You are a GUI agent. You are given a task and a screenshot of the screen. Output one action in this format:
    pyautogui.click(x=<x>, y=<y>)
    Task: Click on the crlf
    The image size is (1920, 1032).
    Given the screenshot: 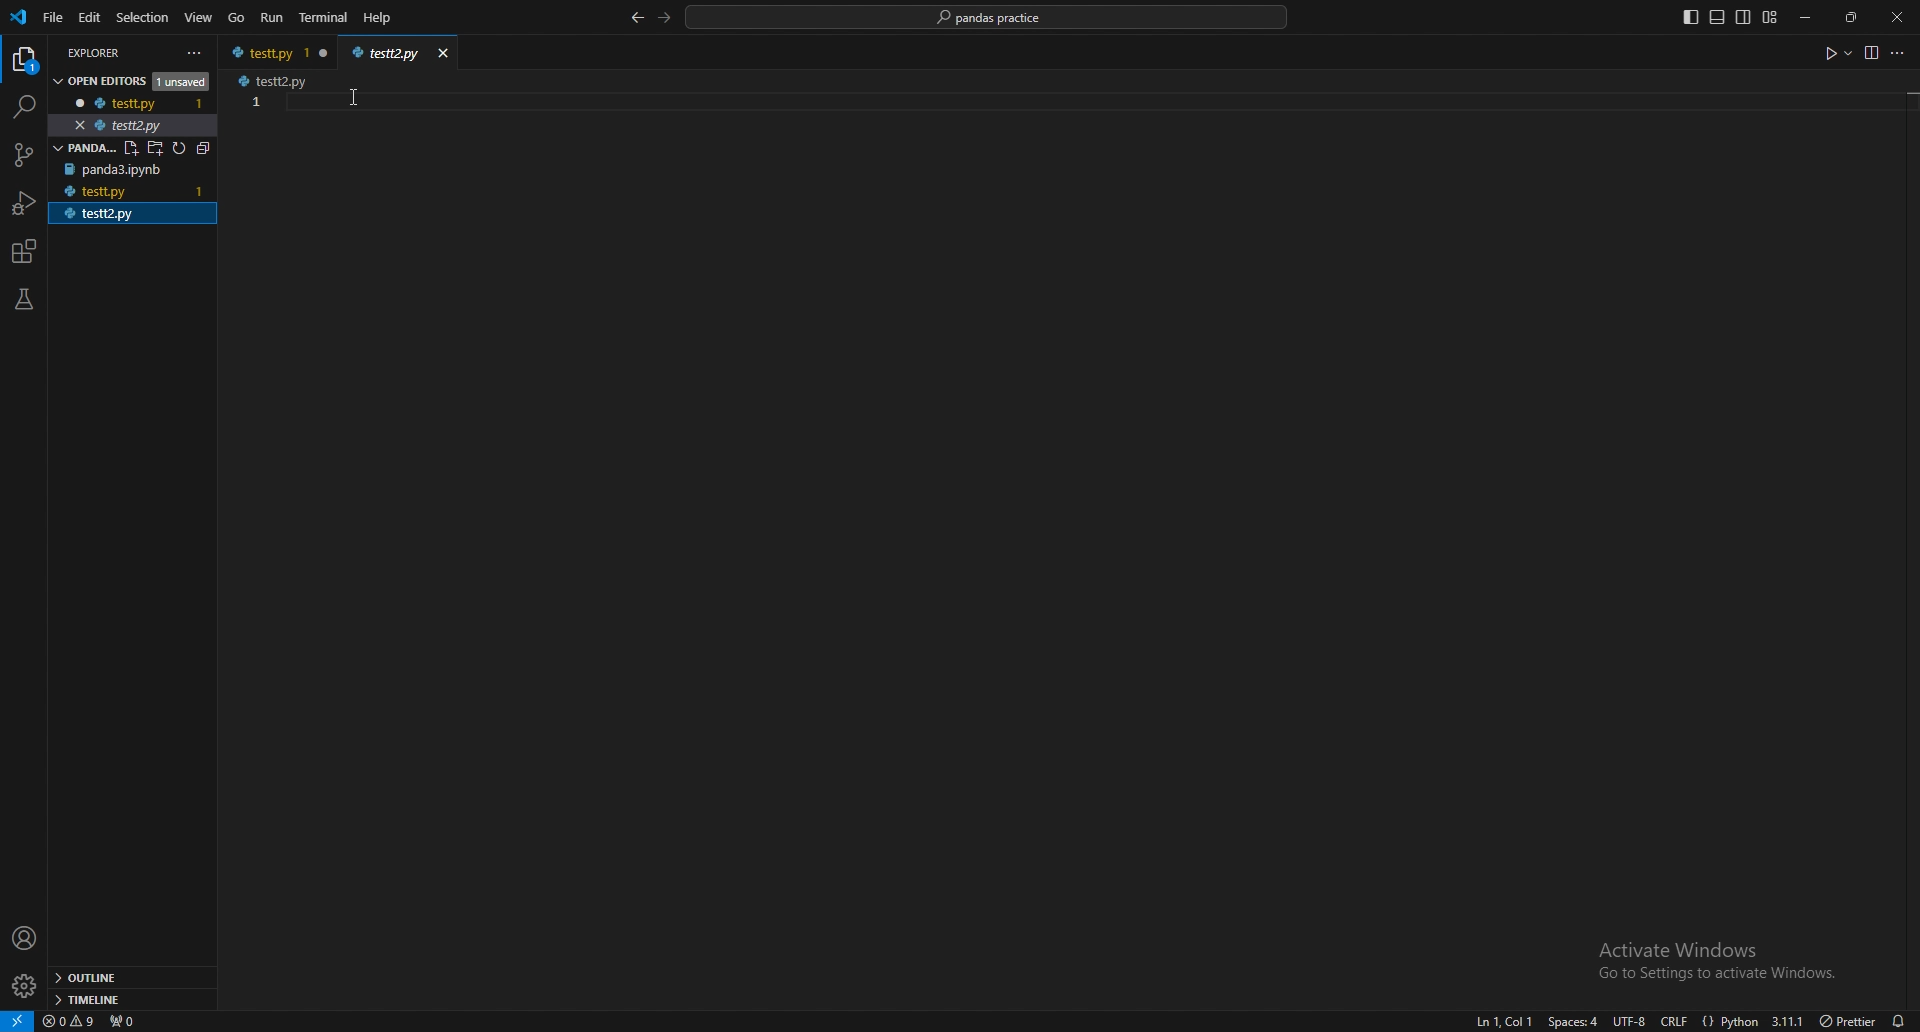 What is the action you would take?
    pyautogui.click(x=1676, y=1020)
    